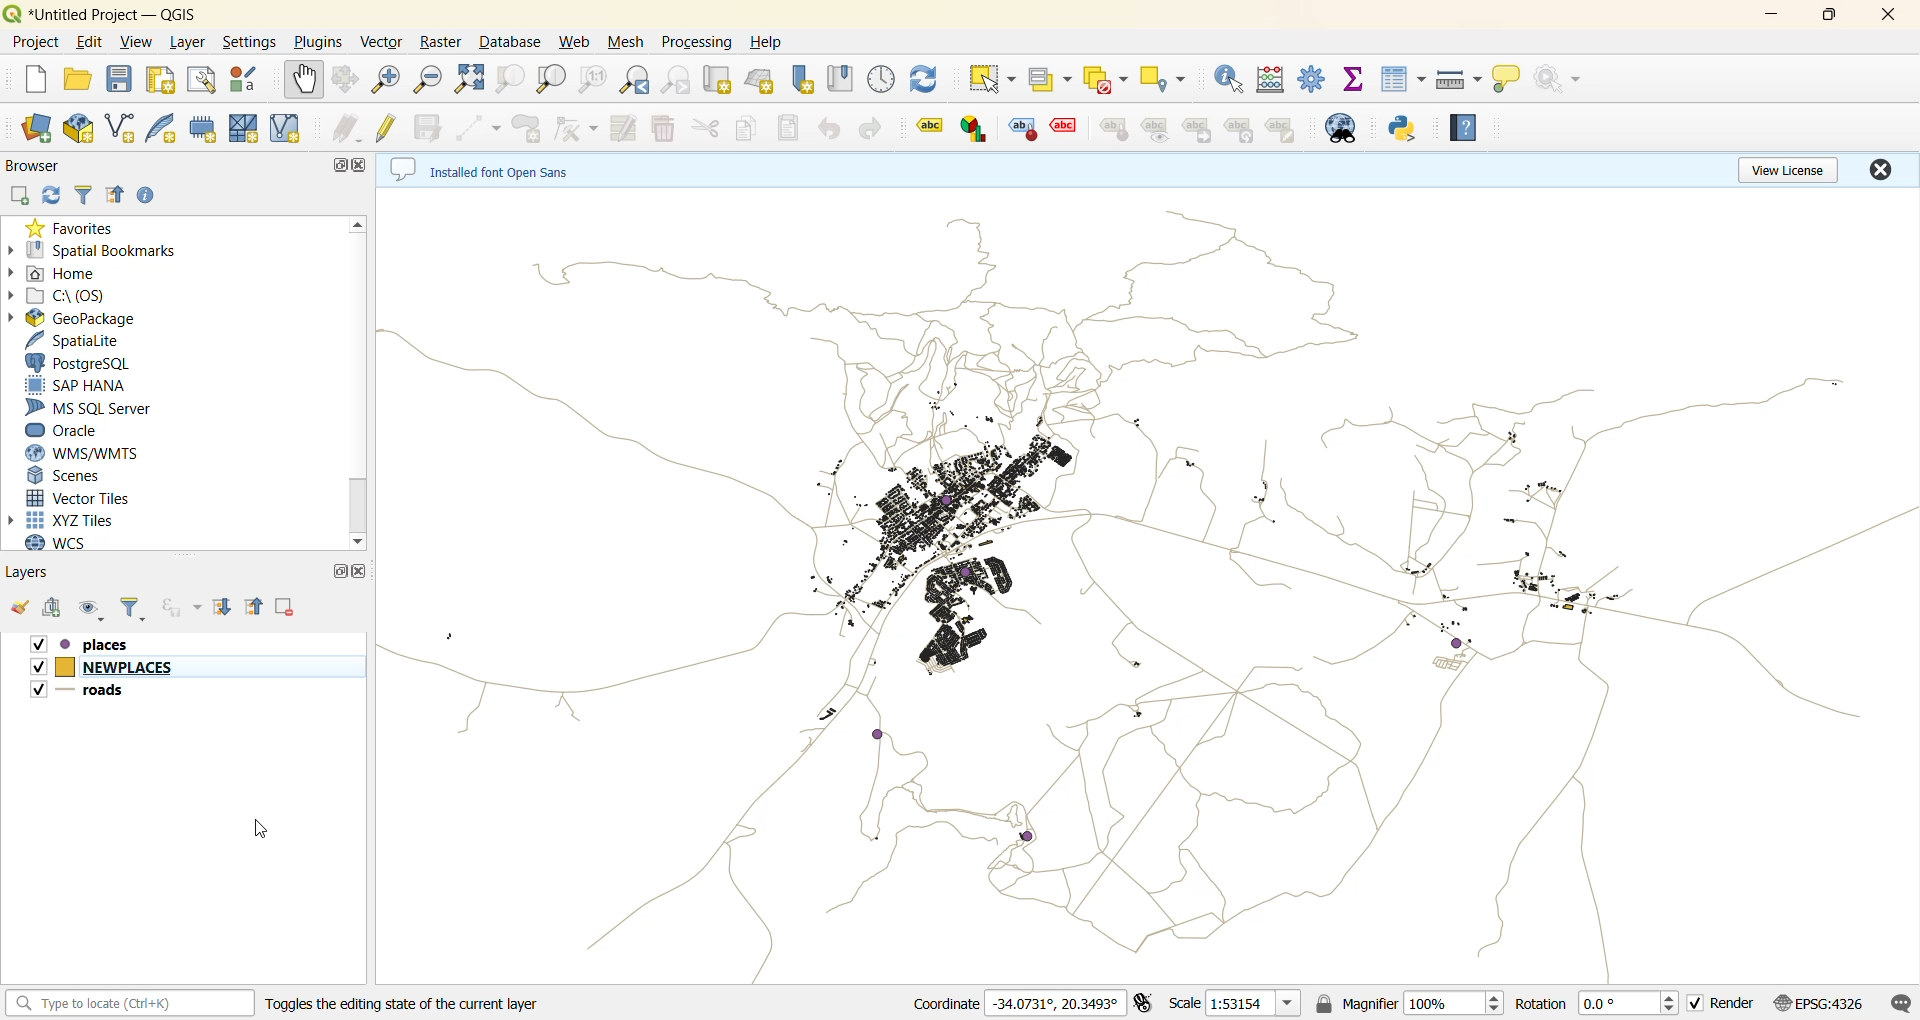  I want to click on toggle edits, so click(390, 127).